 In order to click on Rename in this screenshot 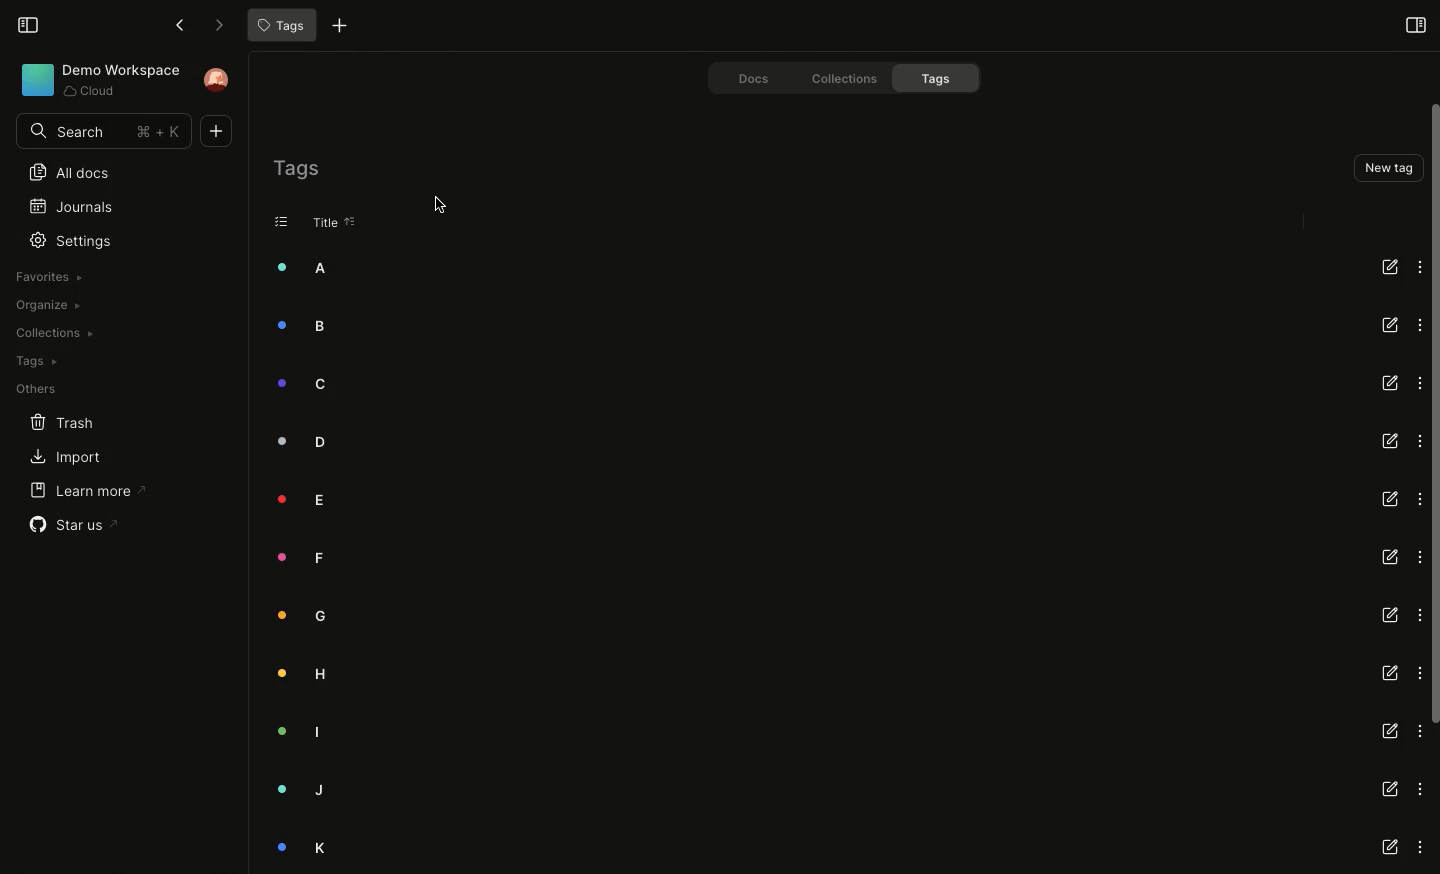, I will do `click(1389, 265)`.